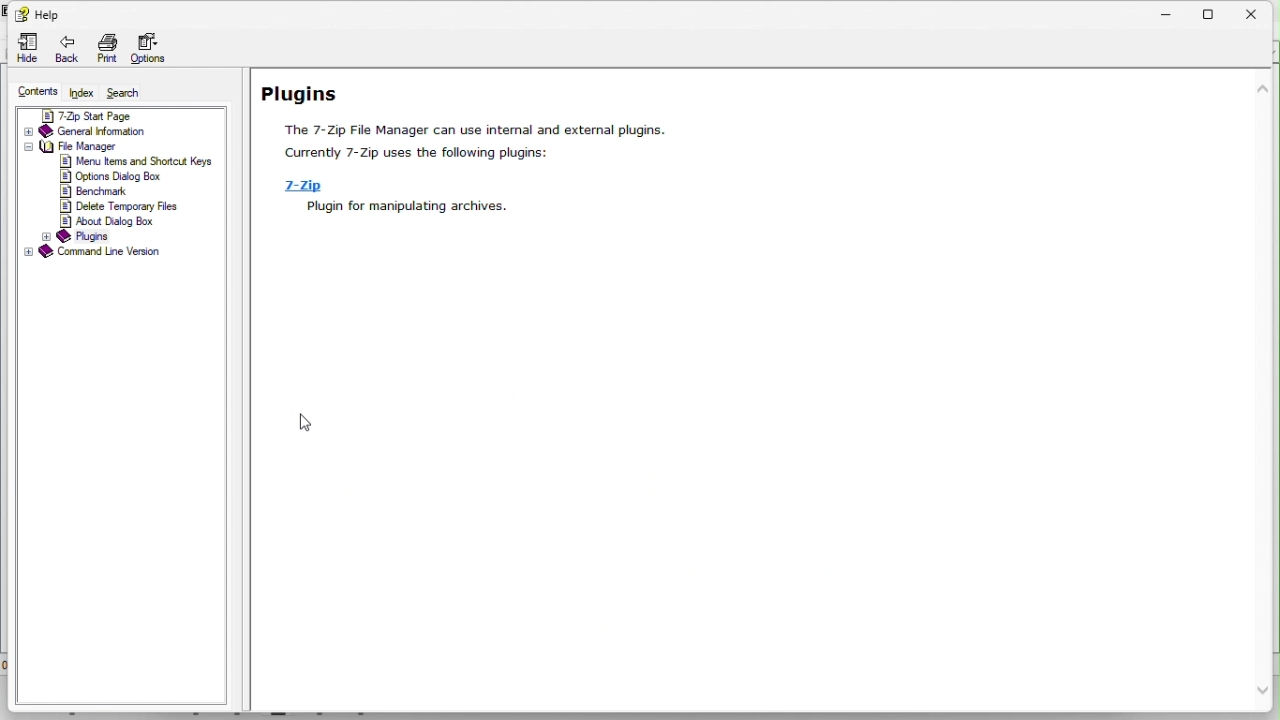 The width and height of the screenshot is (1280, 720). I want to click on File manager menus, so click(99, 147).